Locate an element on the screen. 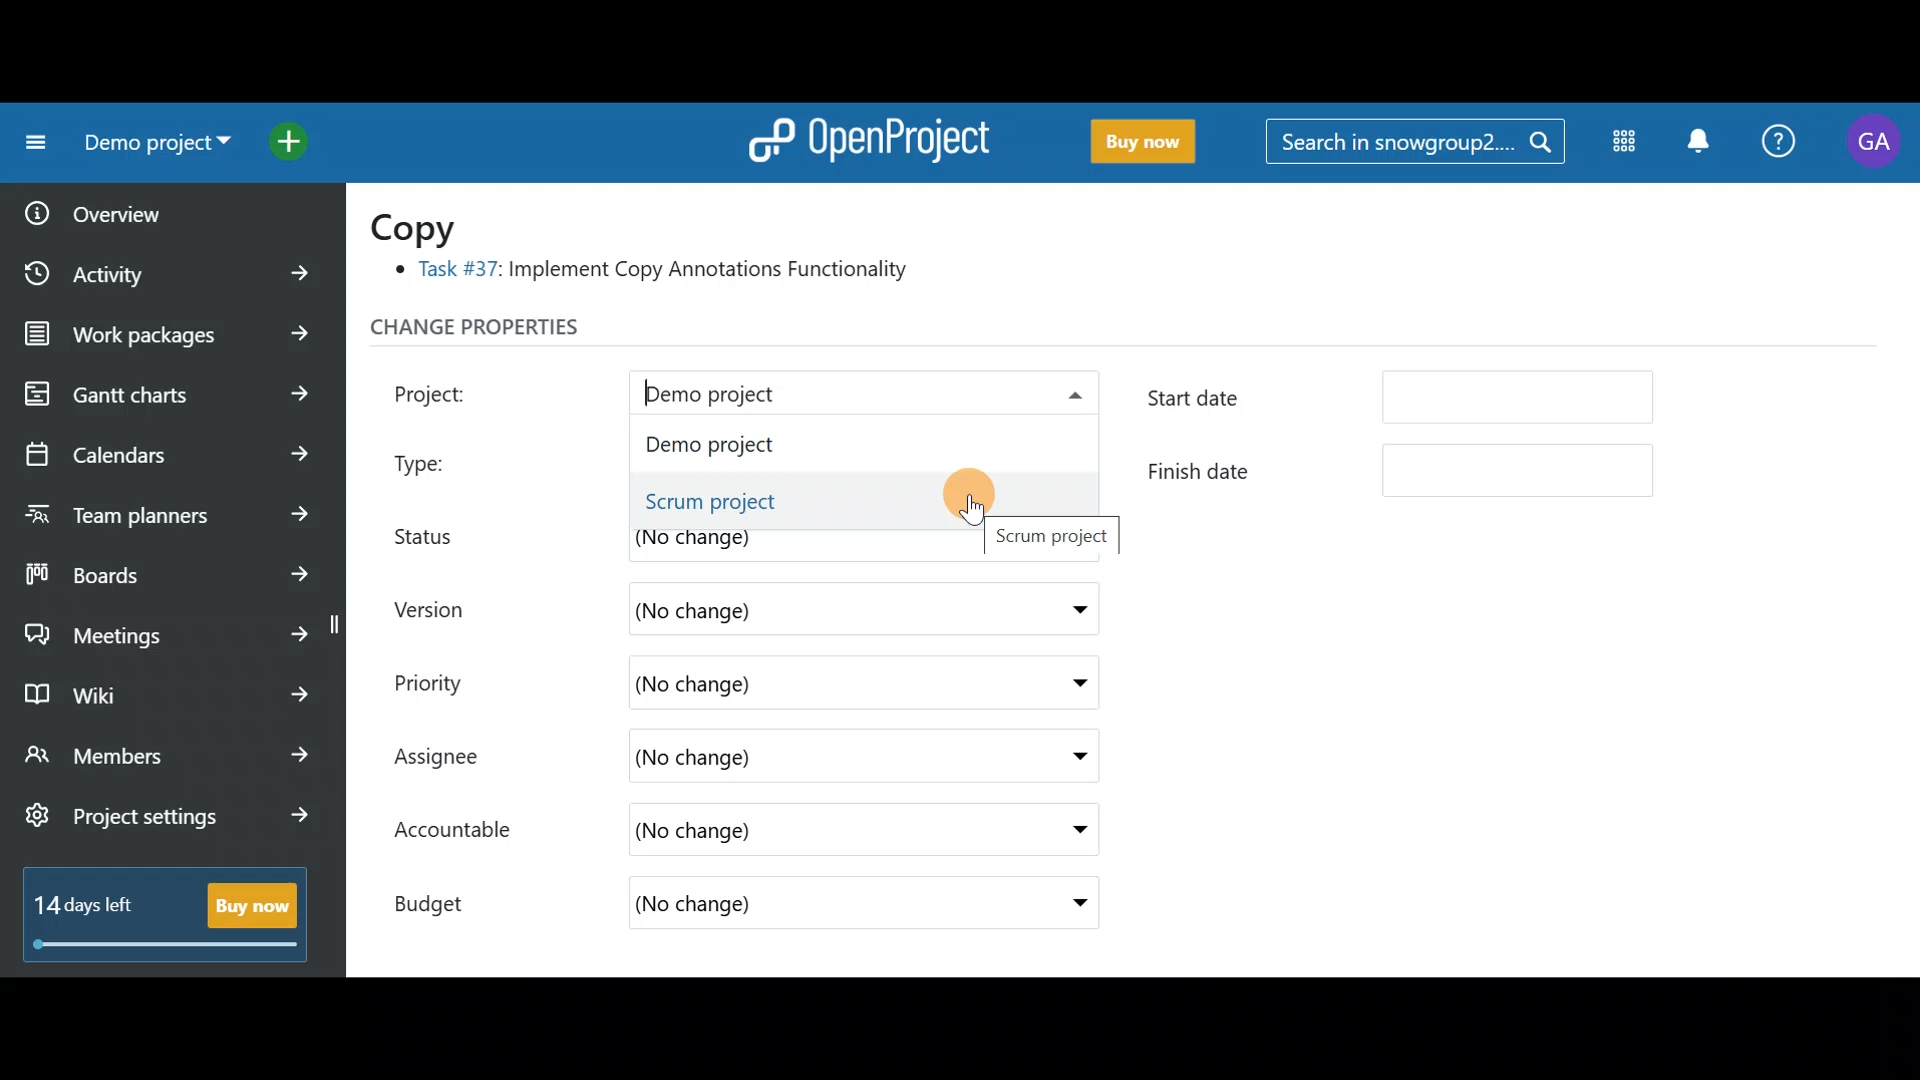  Project is located at coordinates (455, 391).